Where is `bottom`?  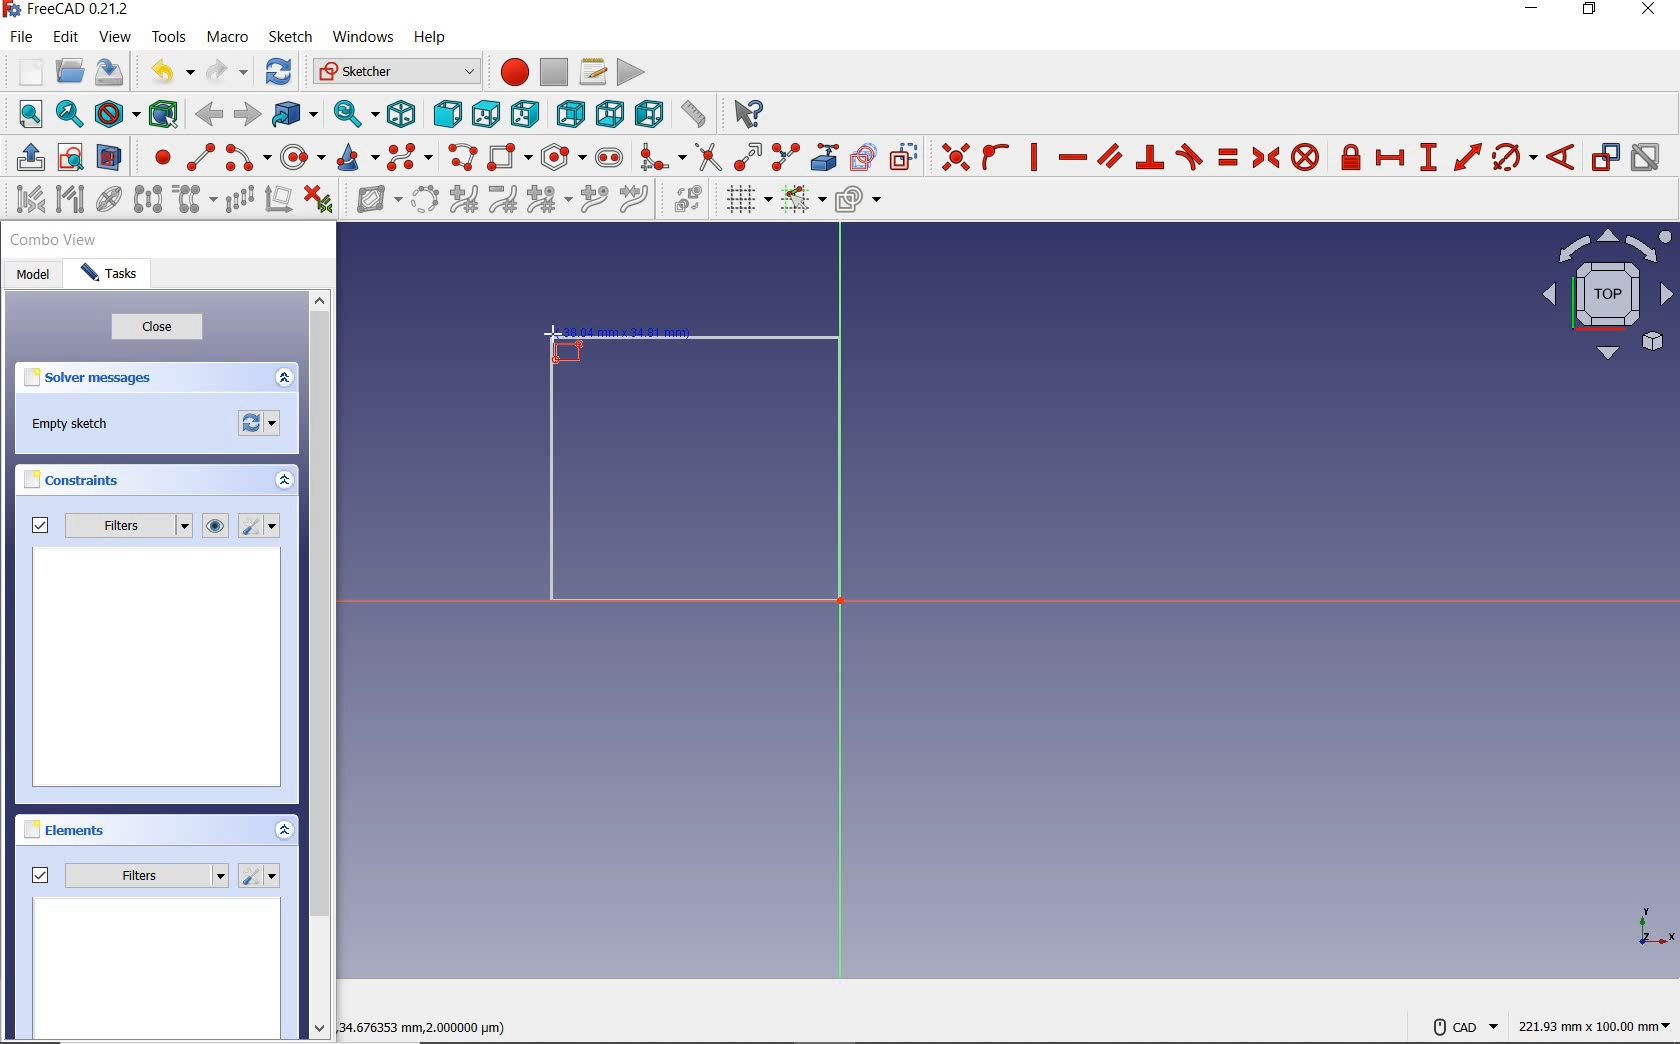 bottom is located at coordinates (609, 113).